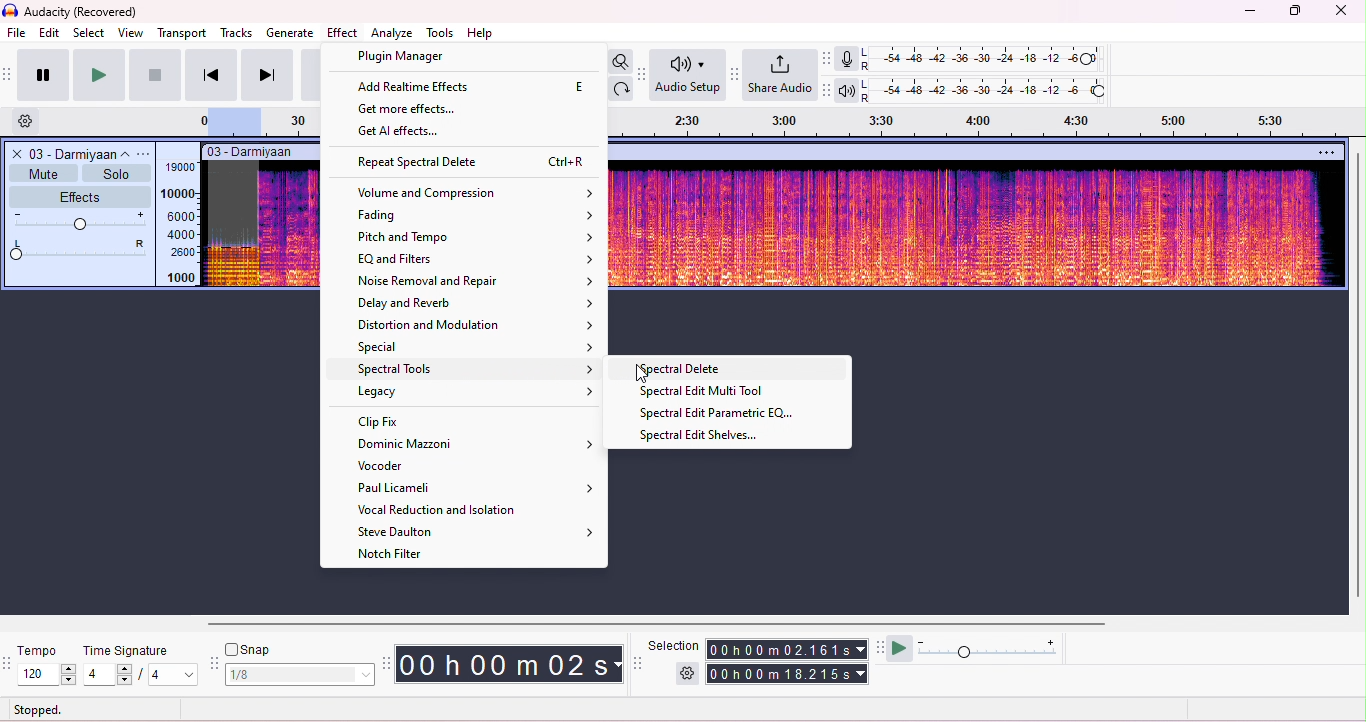 This screenshot has width=1366, height=722. What do you see at coordinates (215, 661) in the screenshot?
I see `snap tool bar` at bounding box center [215, 661].